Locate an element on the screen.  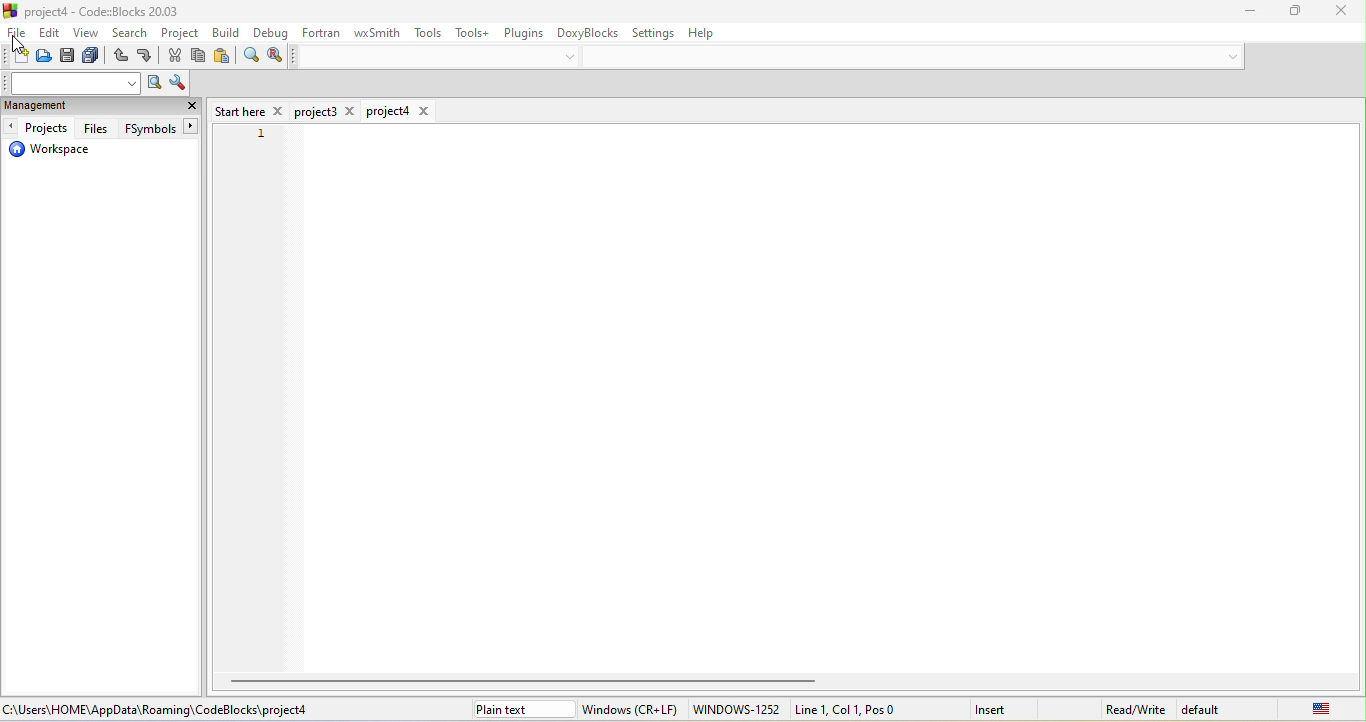
tools+ is located at coordinates (474, 32).